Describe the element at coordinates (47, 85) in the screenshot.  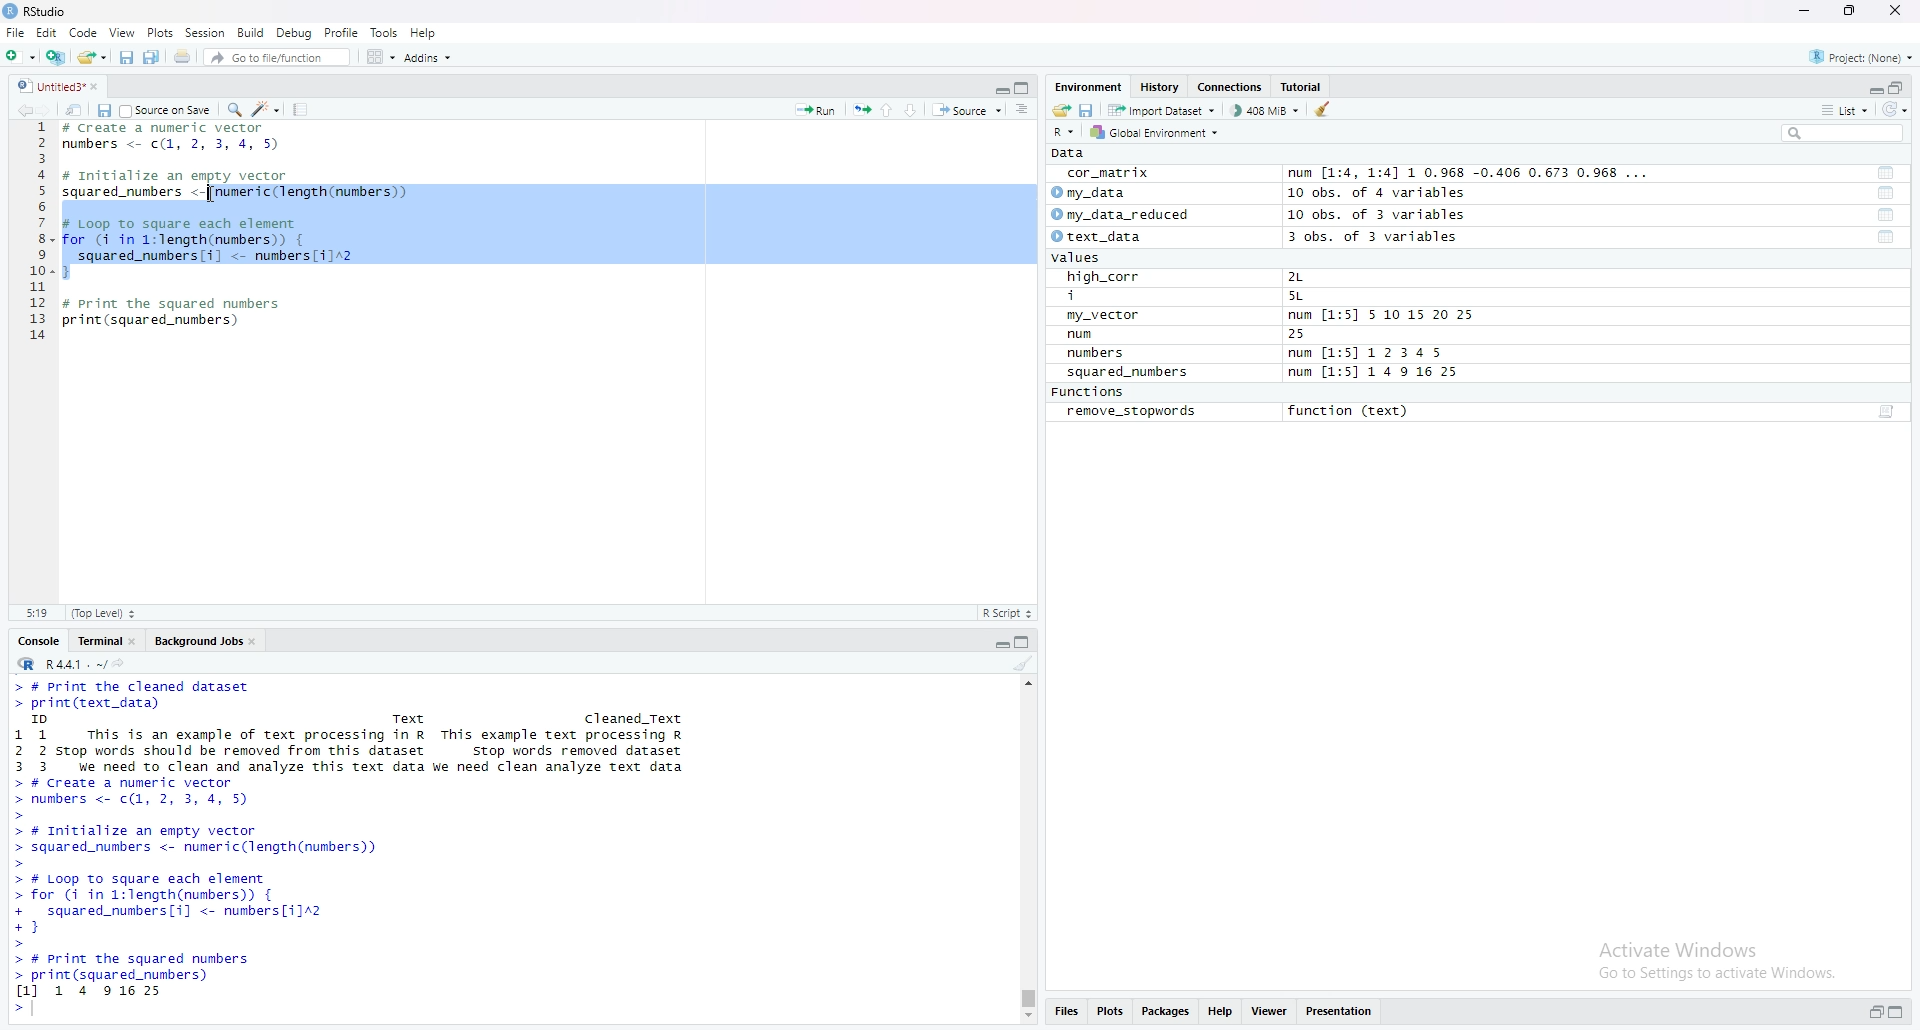
I see `unititled3*` at that location.